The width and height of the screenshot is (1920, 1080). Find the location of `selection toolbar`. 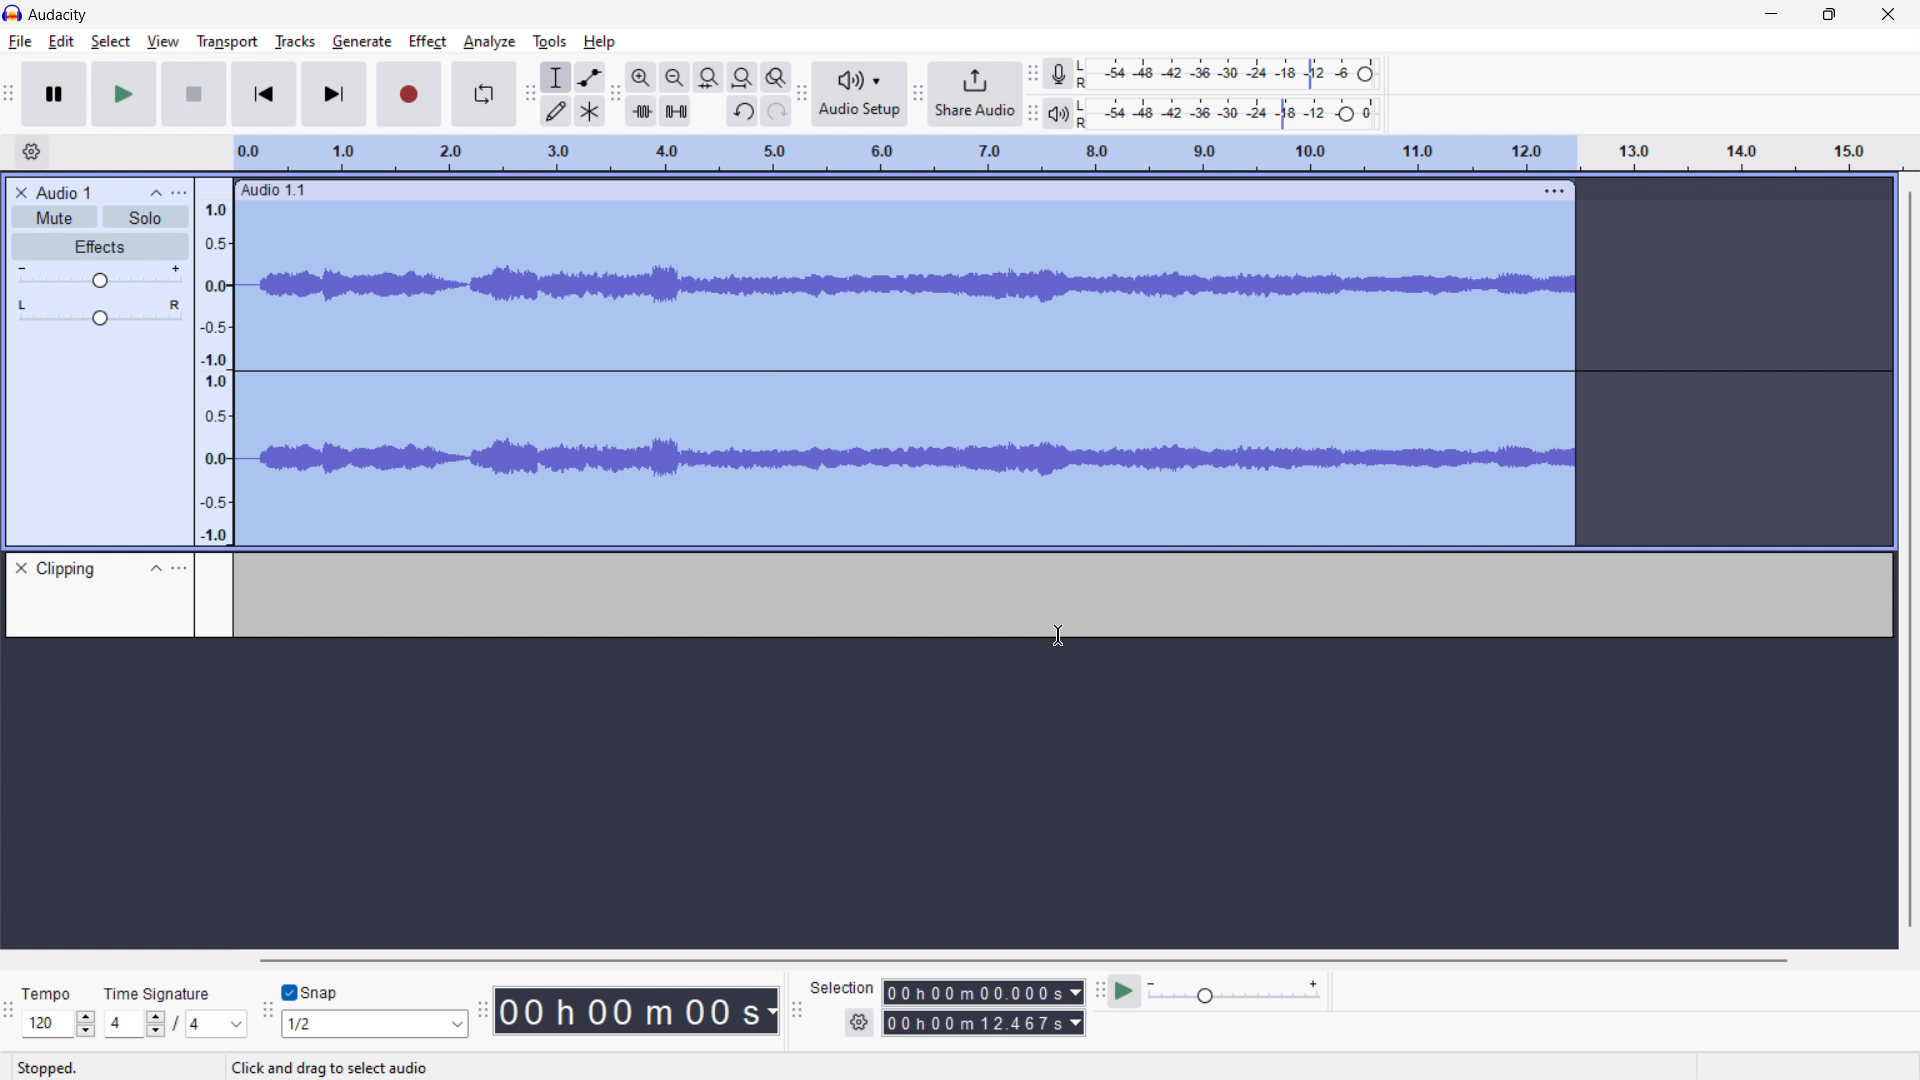

selection toolbar is located at coordinates (796, 1009).